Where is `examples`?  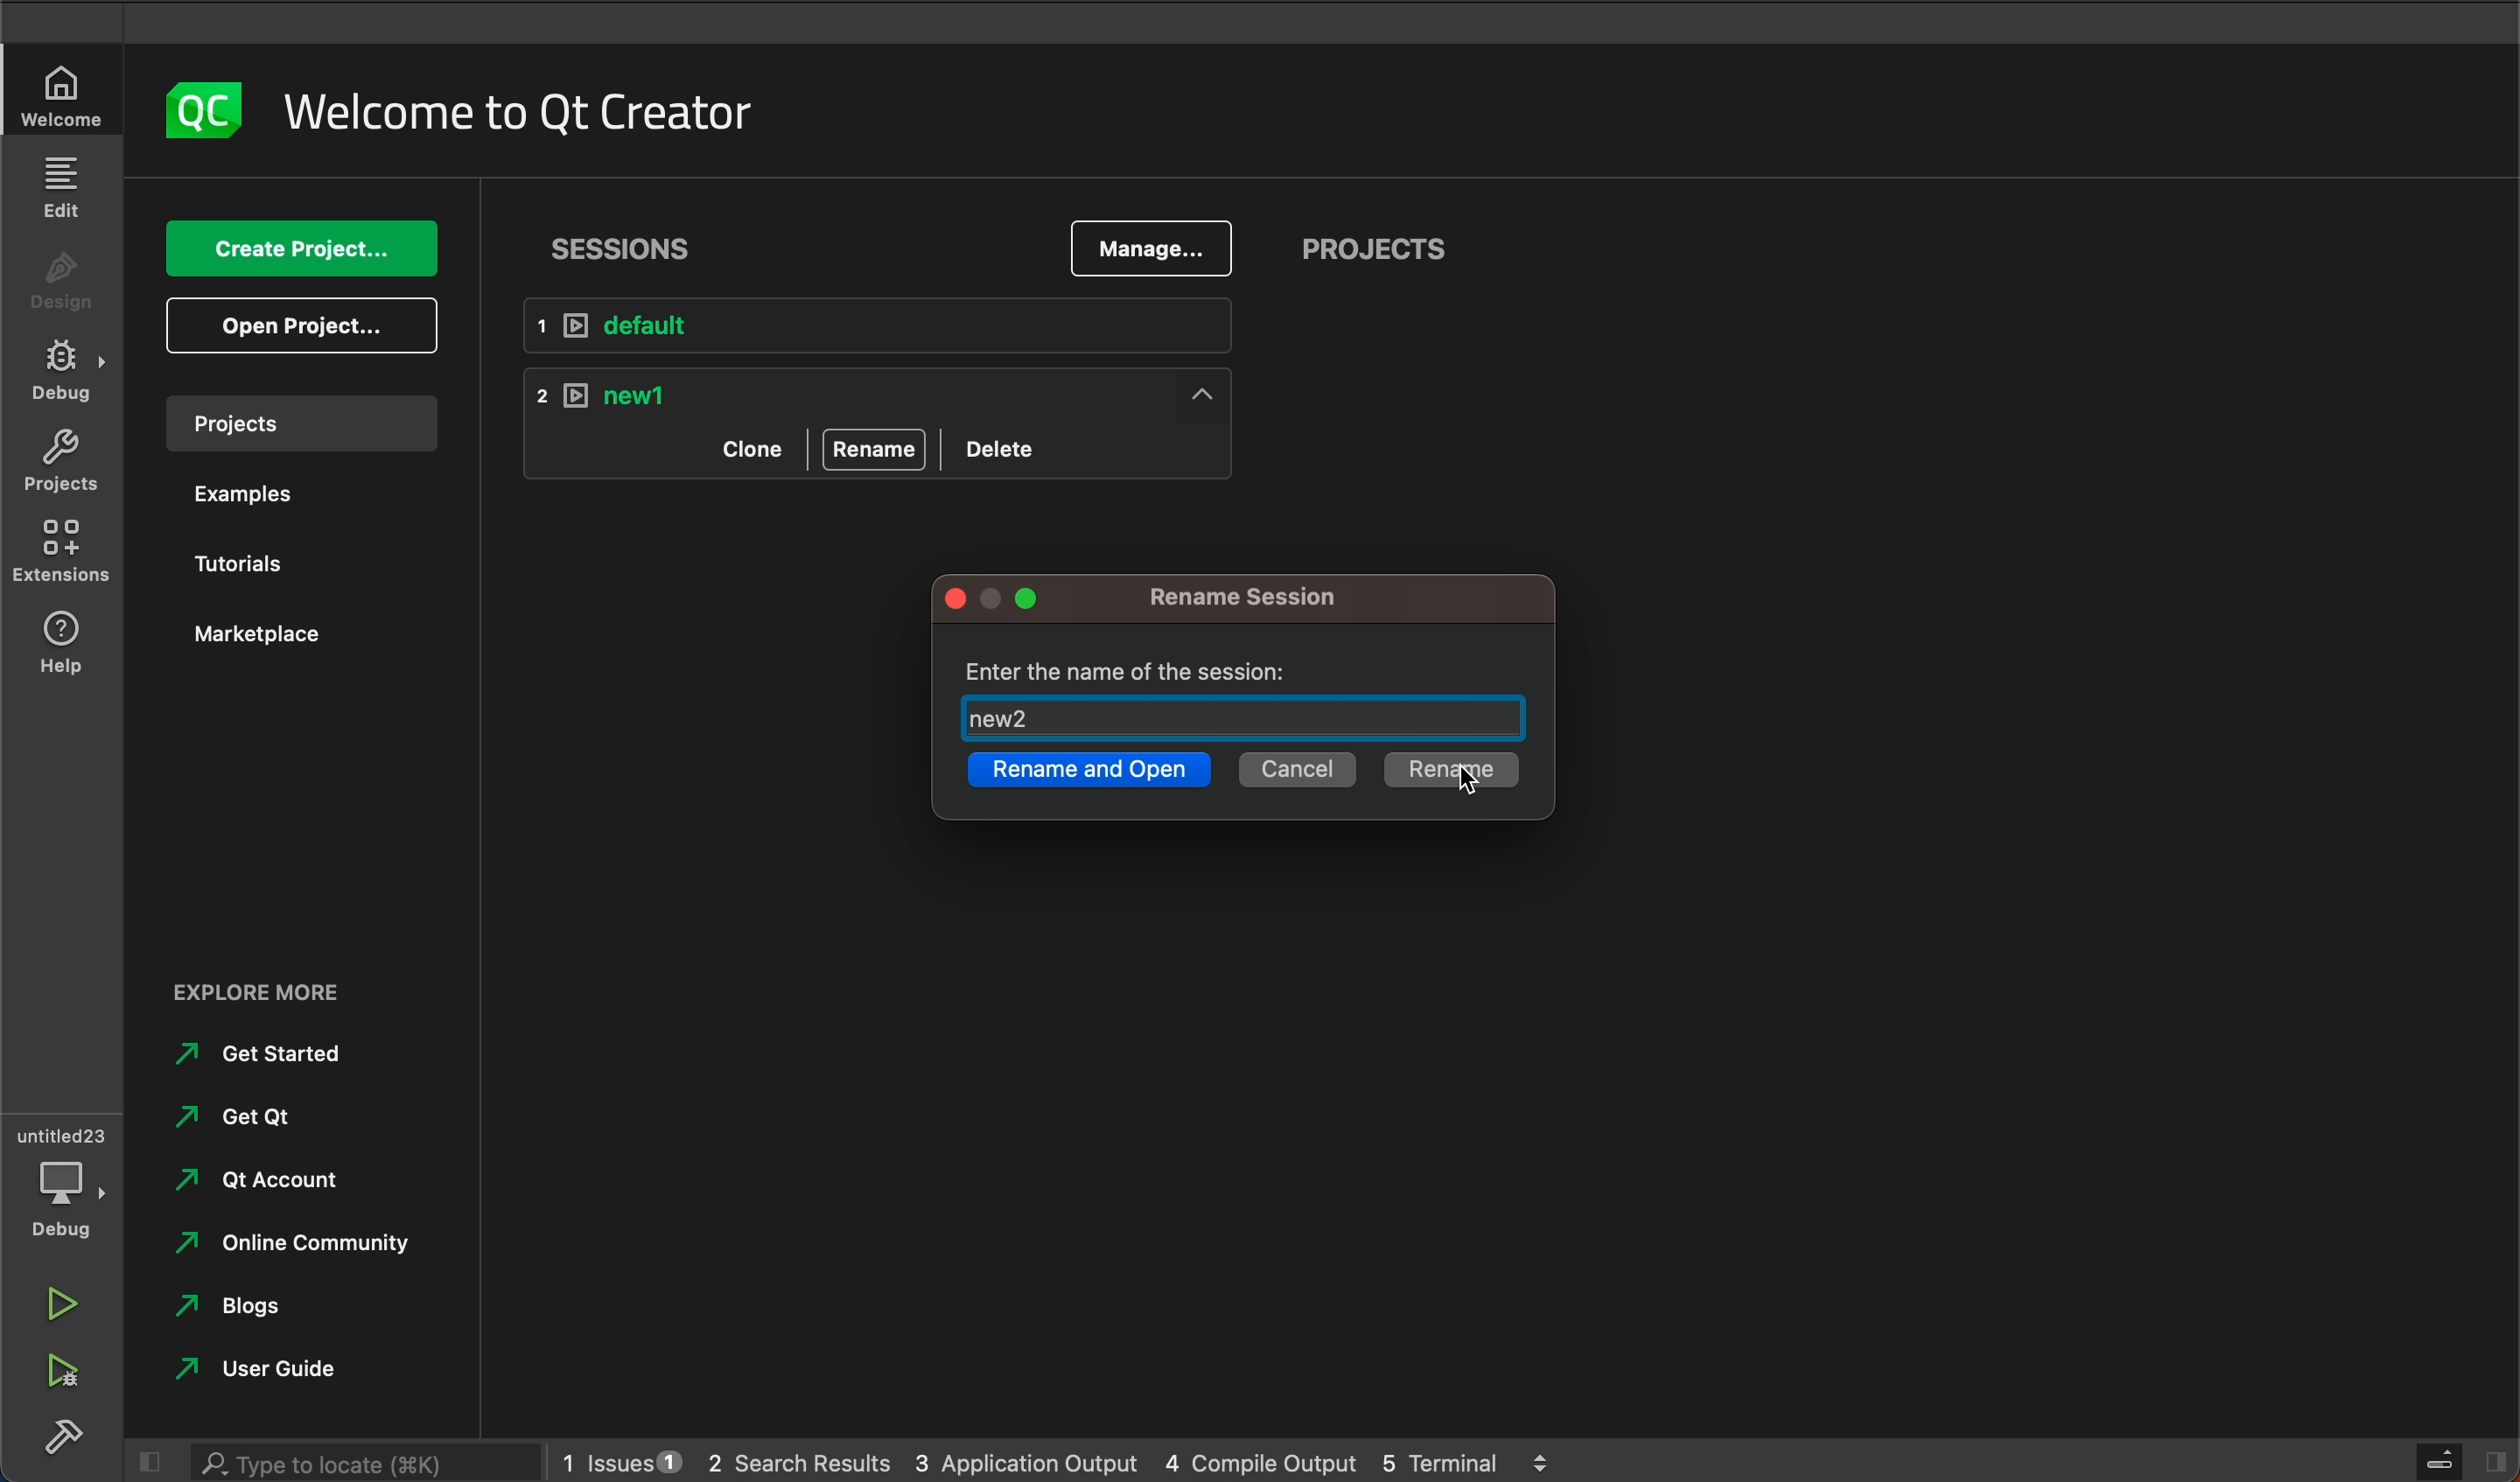 examples is located at coordinates (262, 495).